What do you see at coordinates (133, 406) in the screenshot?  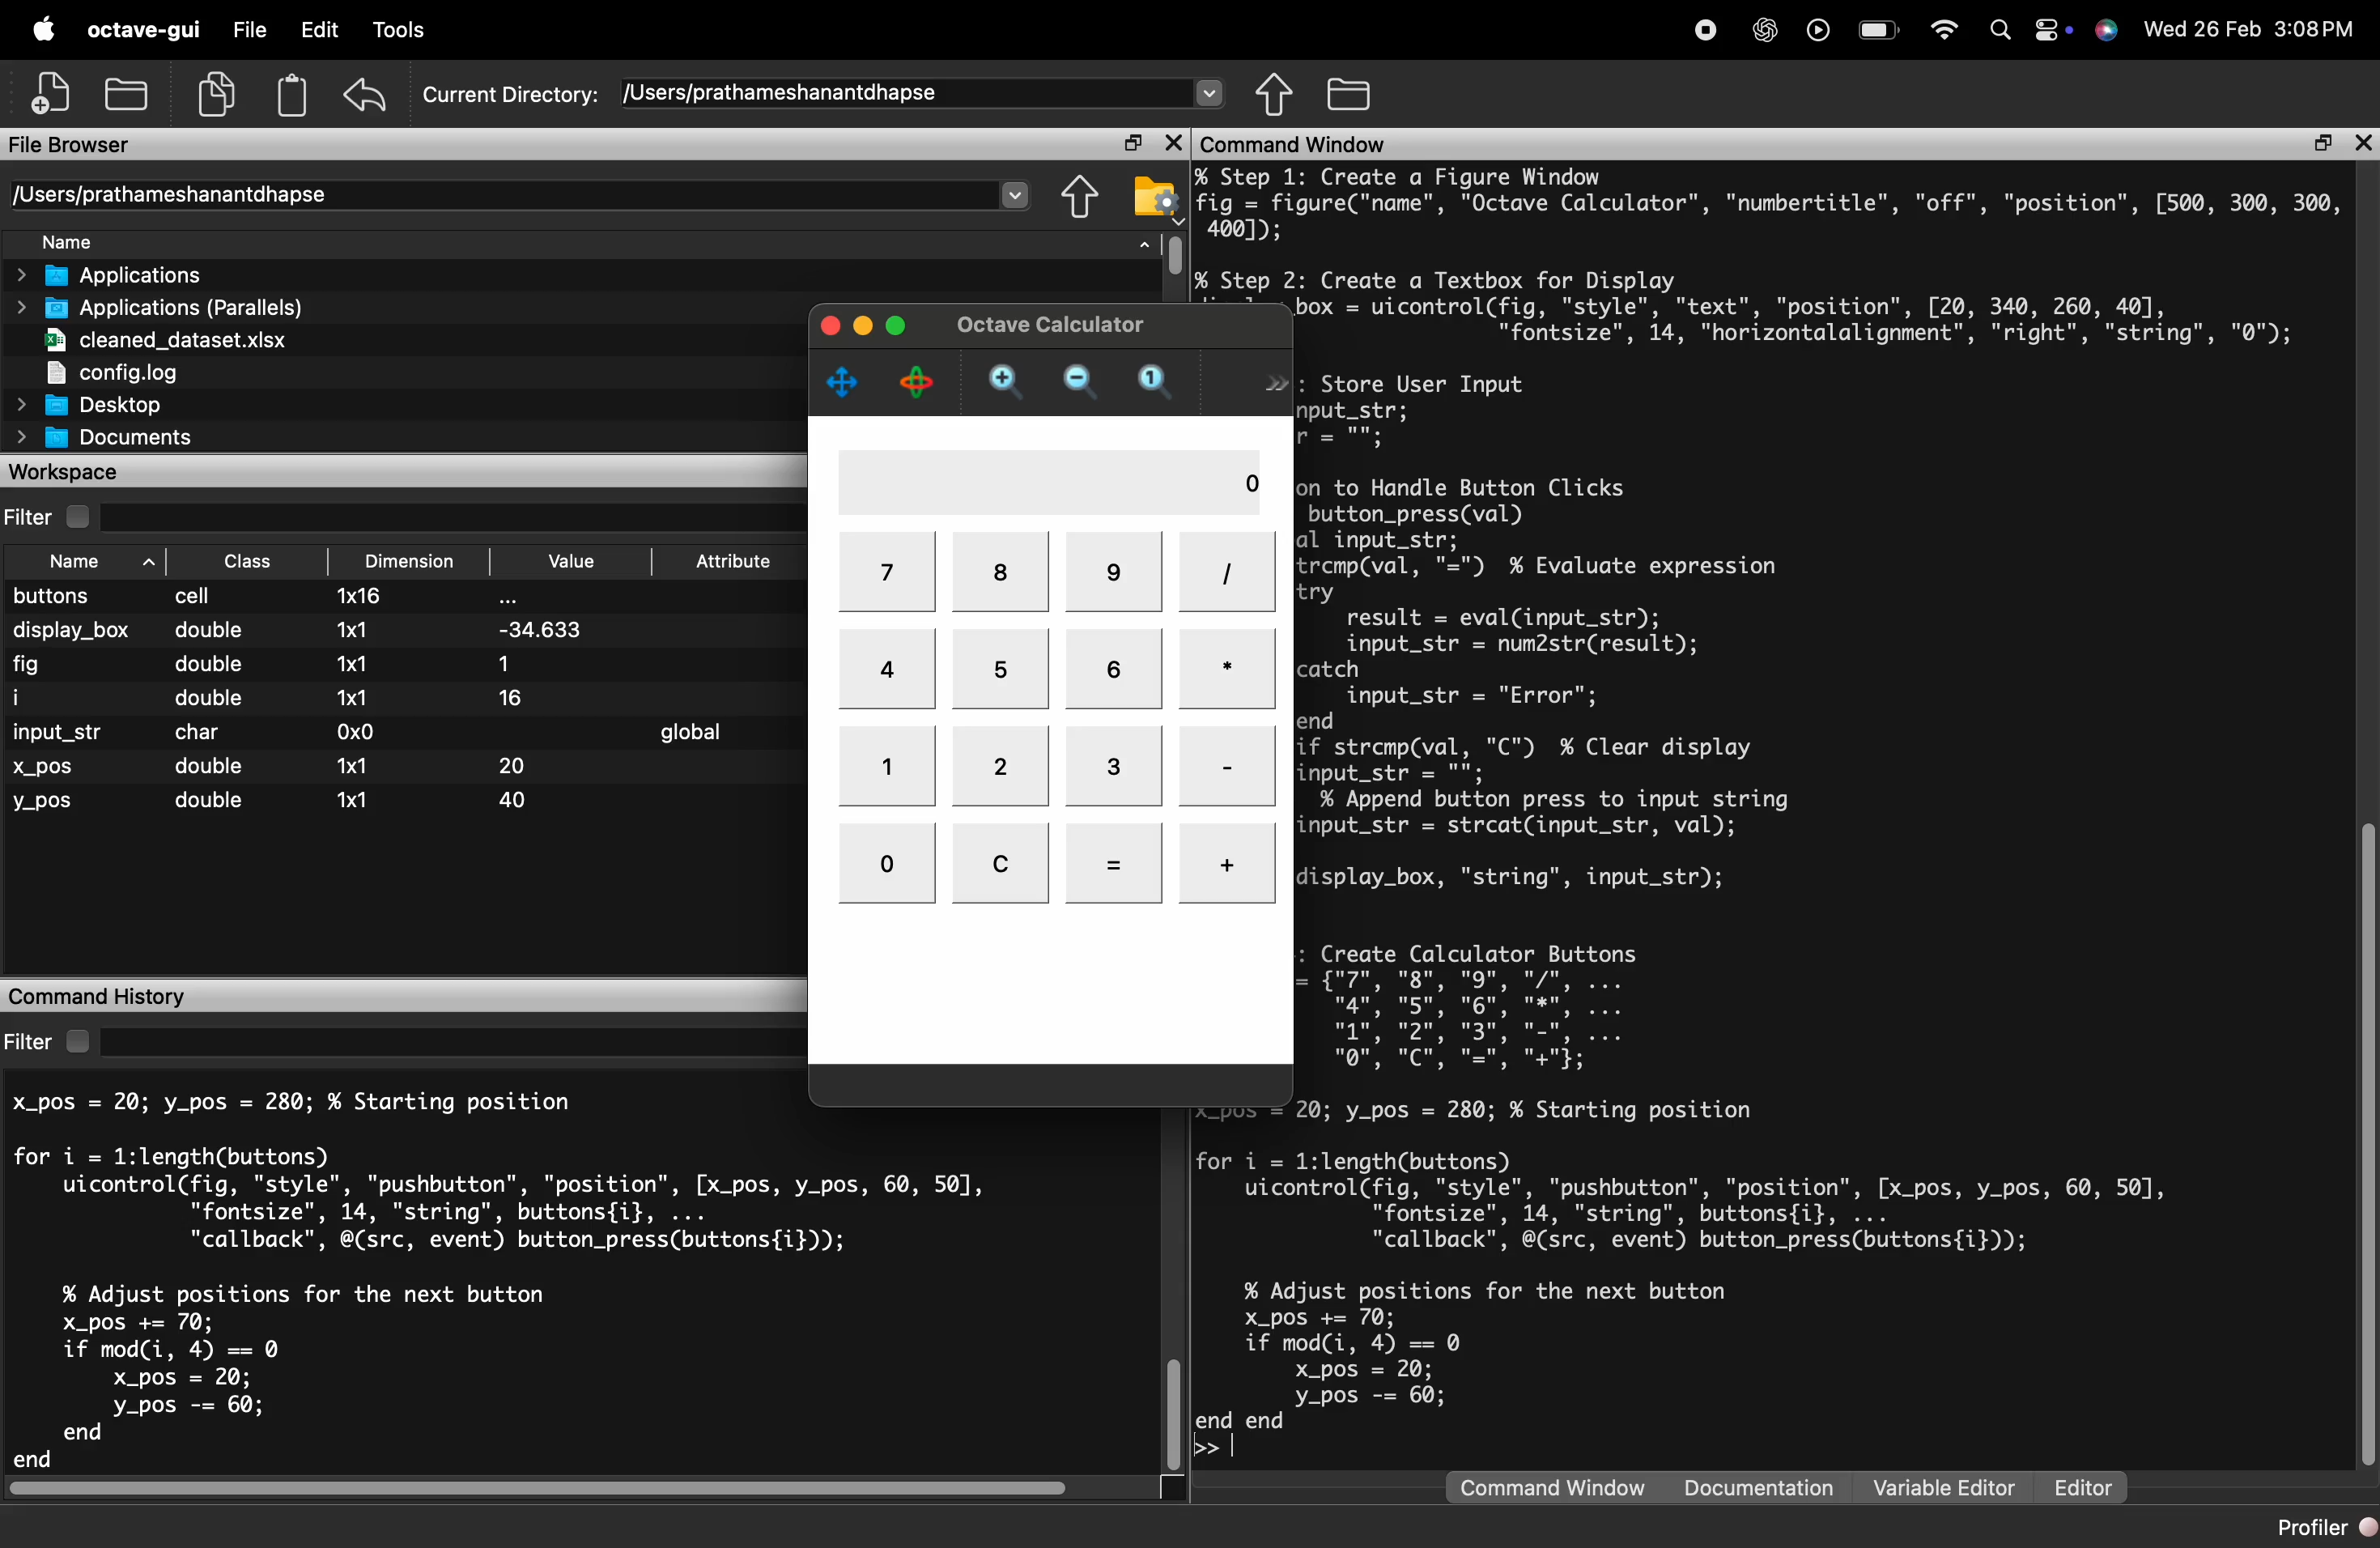 I see `Desktop` at bounding box center [133, 406].